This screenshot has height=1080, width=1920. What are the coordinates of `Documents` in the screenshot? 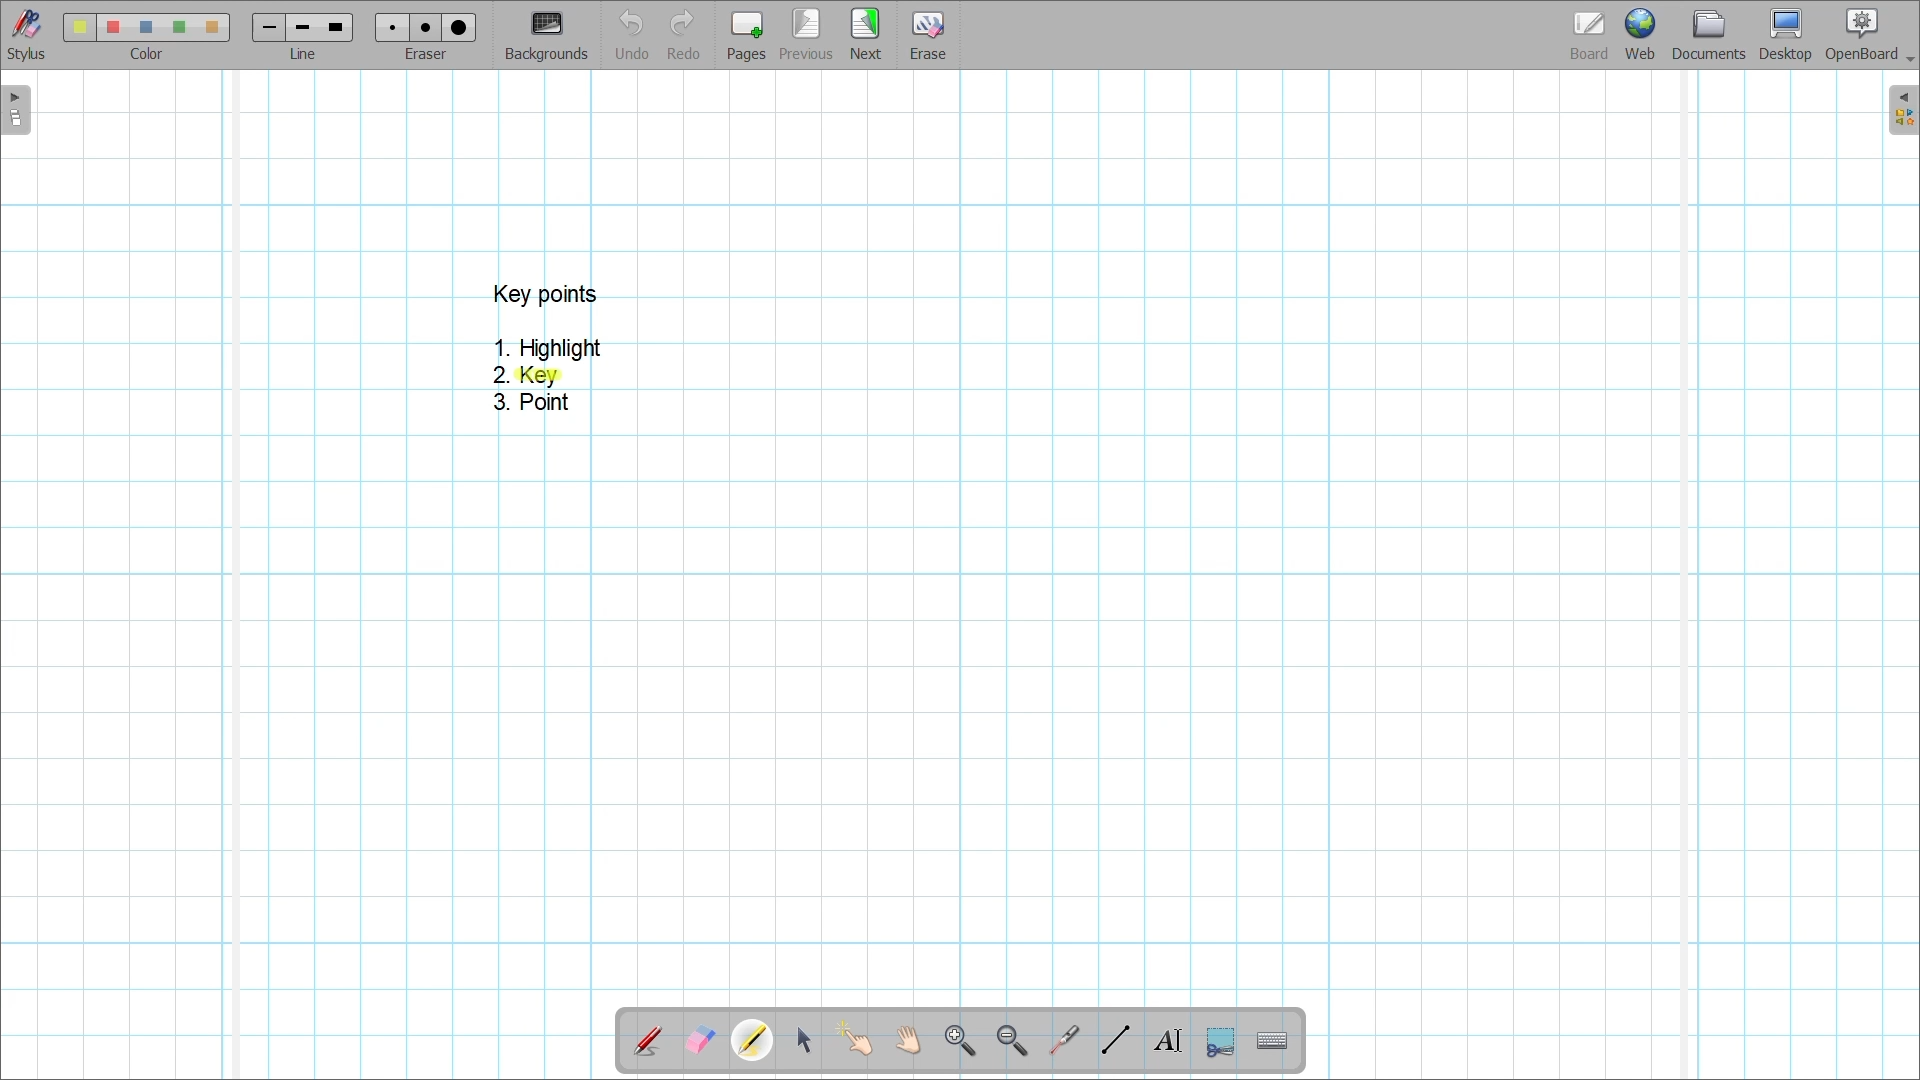 It's located at (1709, 35).